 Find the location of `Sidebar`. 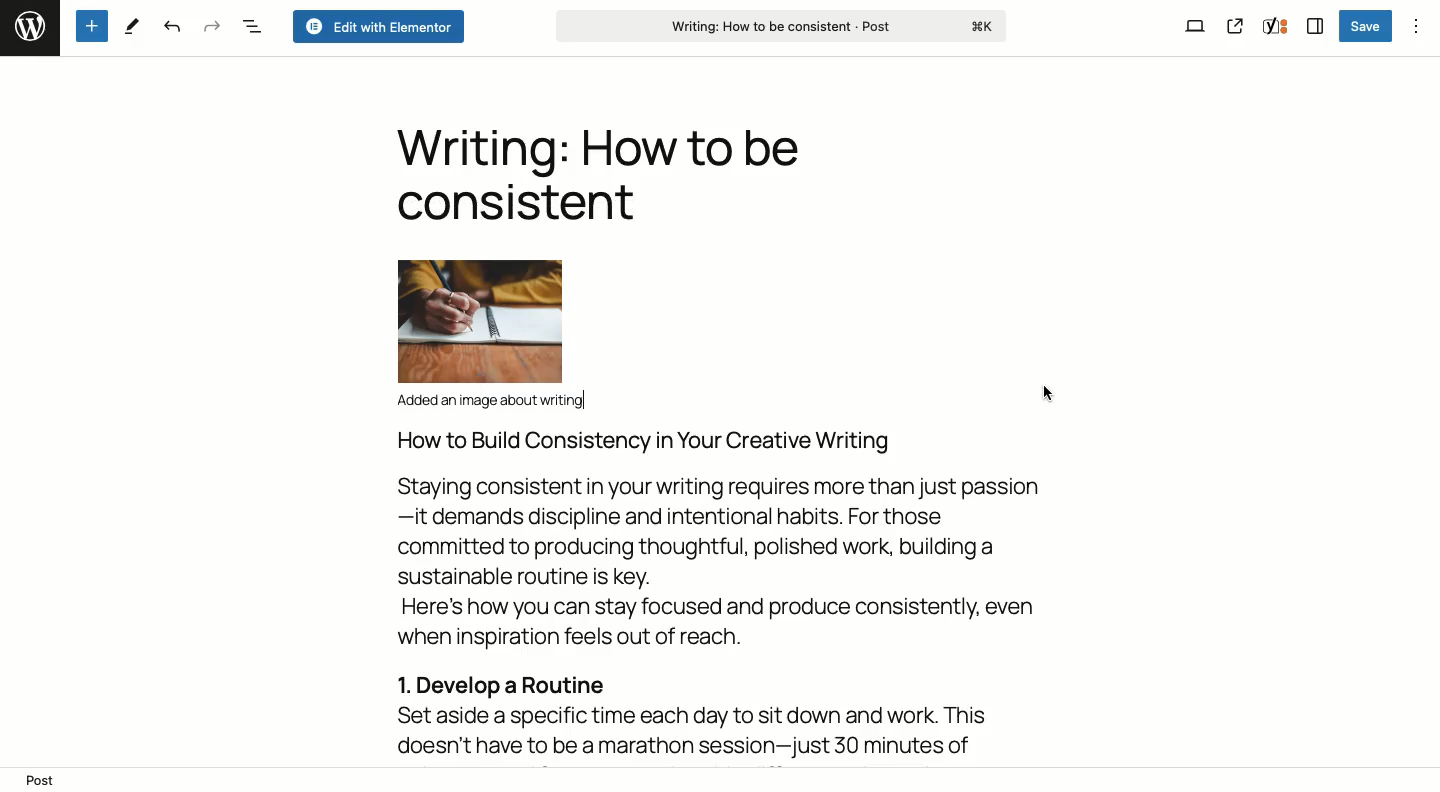

Sidebar is located at coordinates (1312, 27).